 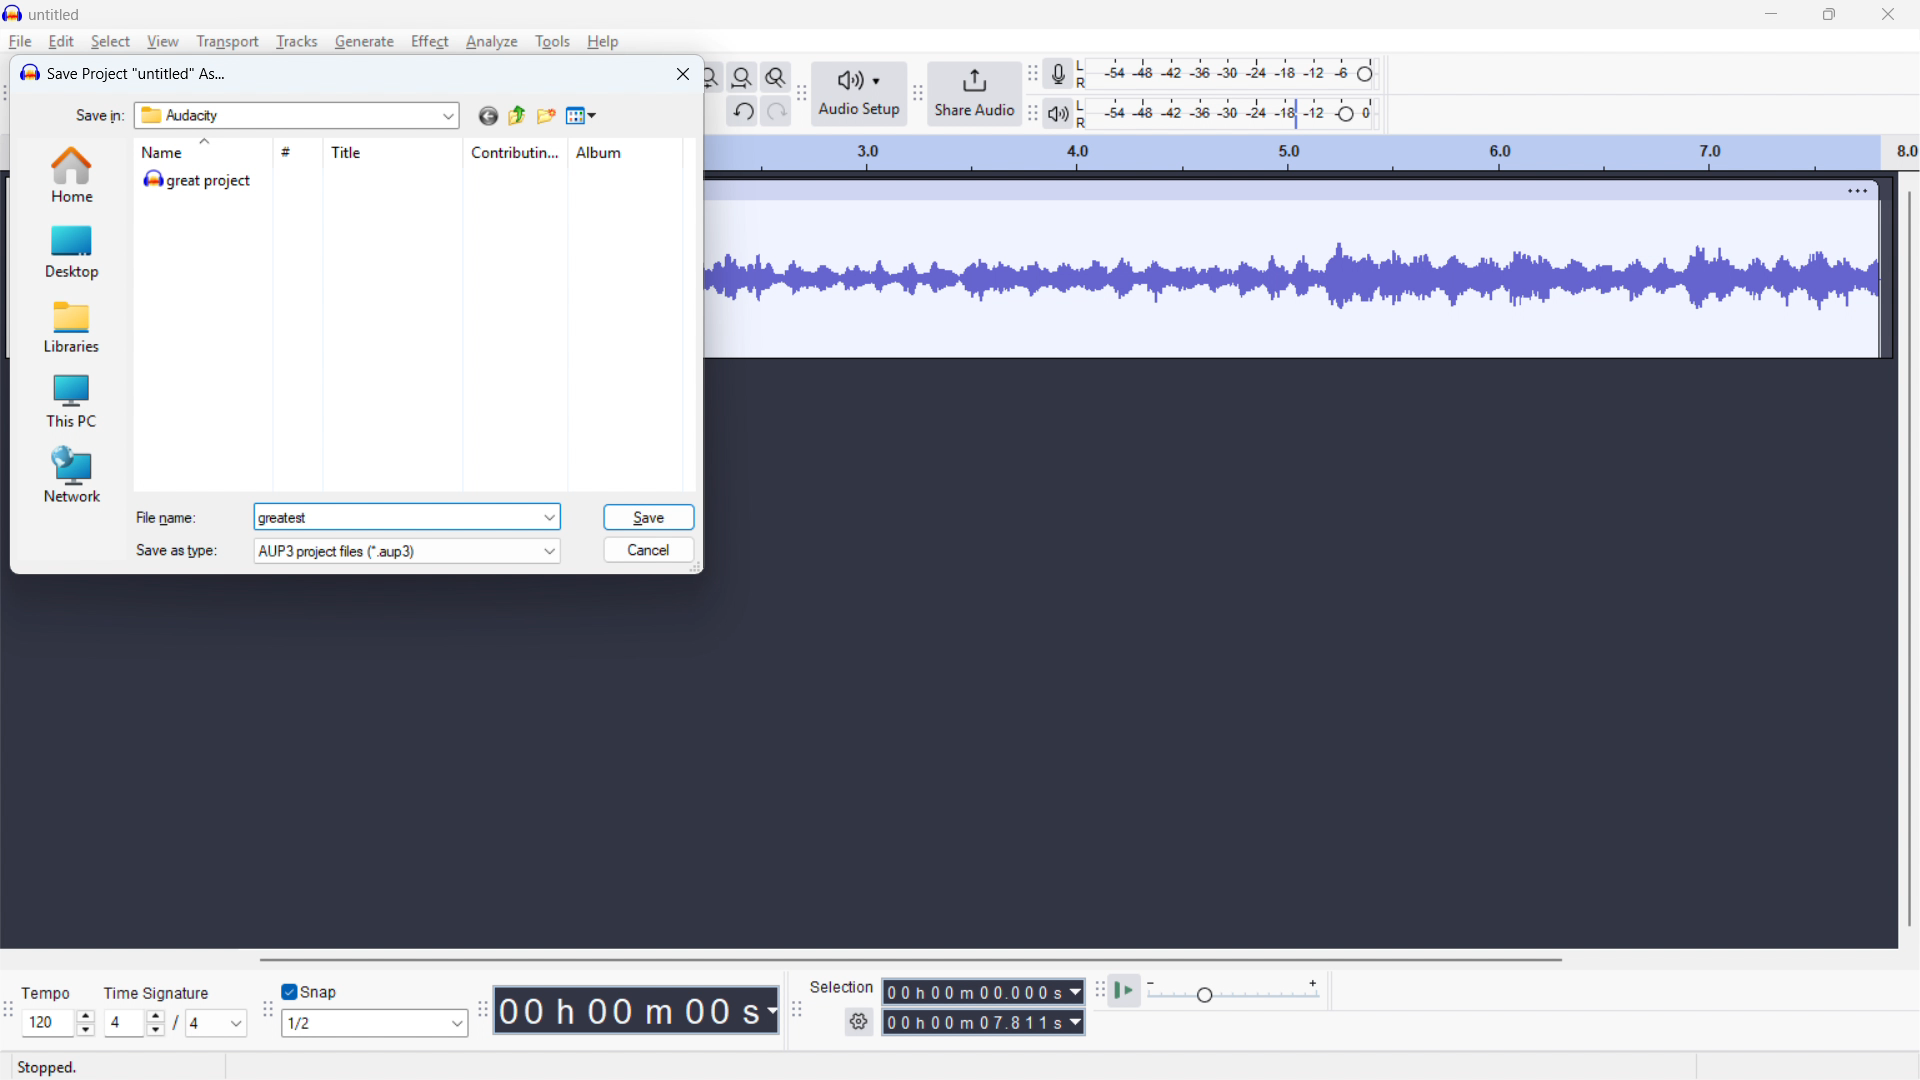 I want to click on redo, so click(x=777, y=112).